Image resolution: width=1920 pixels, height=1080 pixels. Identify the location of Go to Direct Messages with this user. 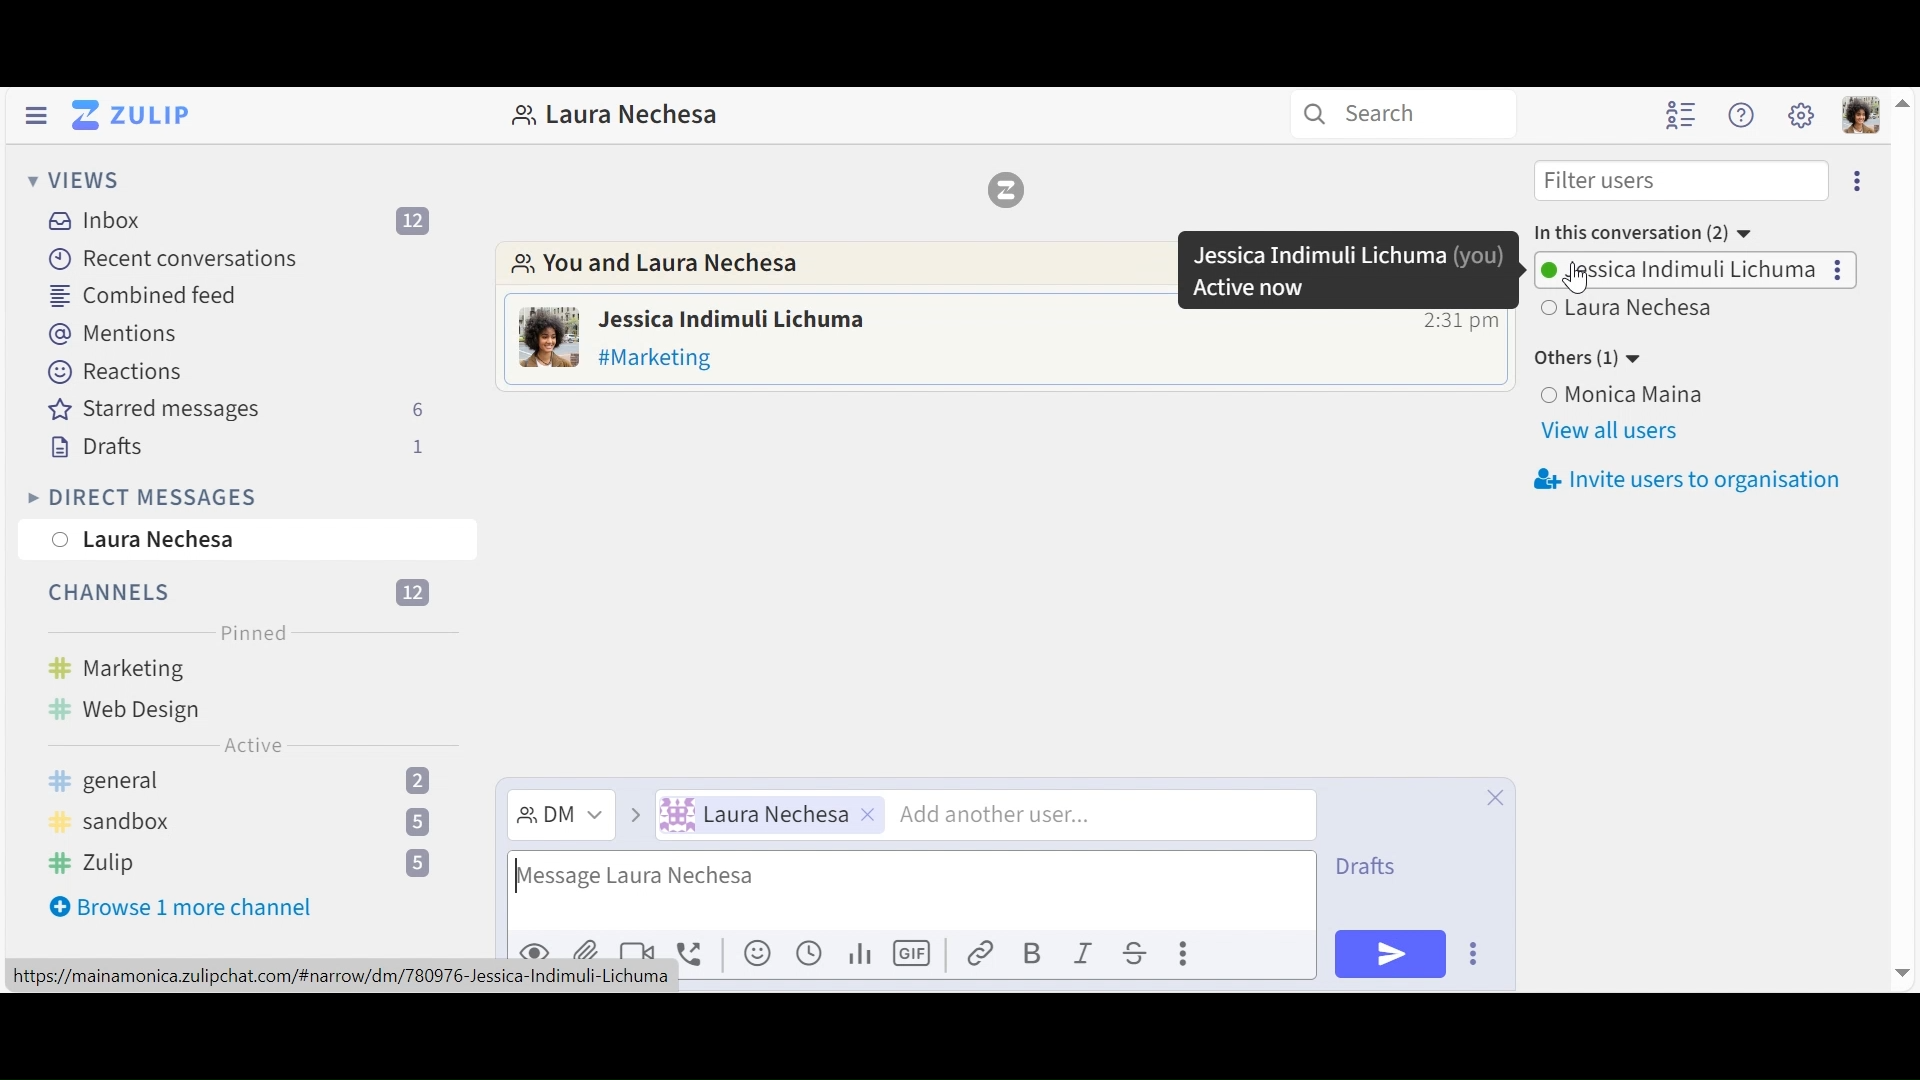
(760, 267).